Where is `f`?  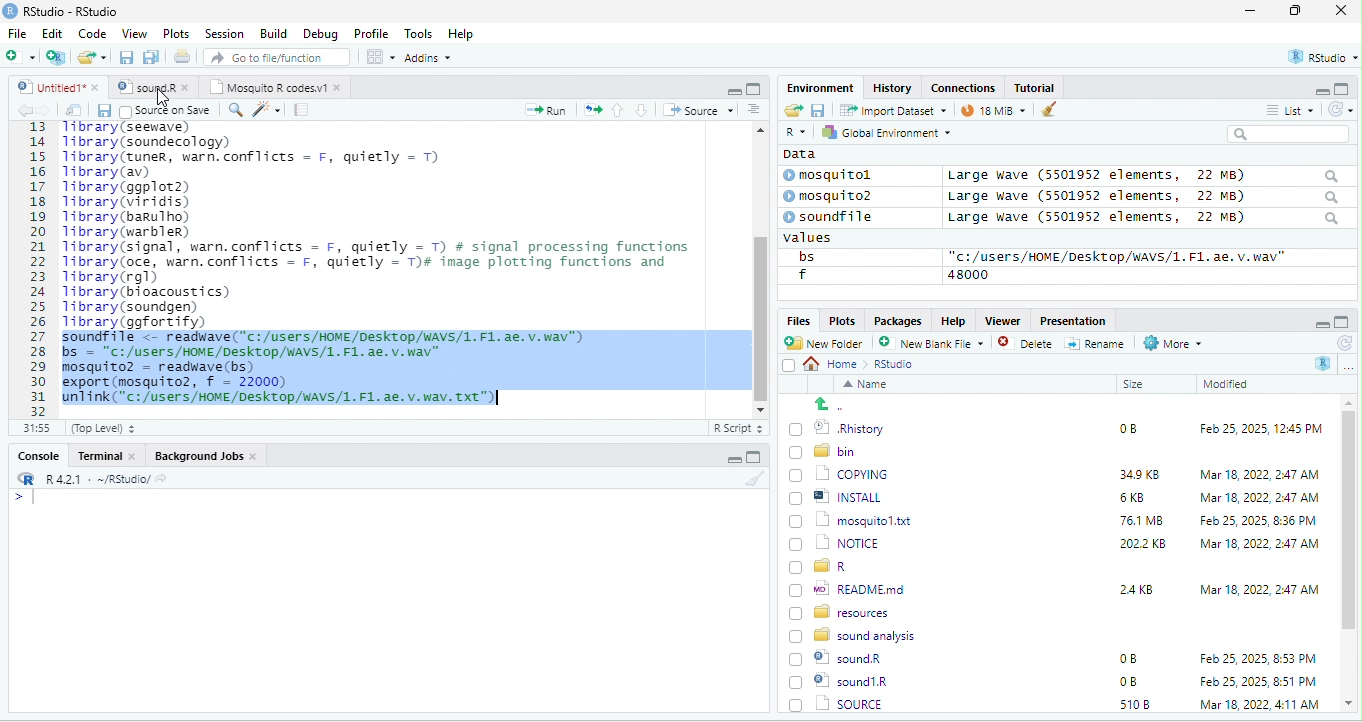
f is located at coordinates (802, 275).